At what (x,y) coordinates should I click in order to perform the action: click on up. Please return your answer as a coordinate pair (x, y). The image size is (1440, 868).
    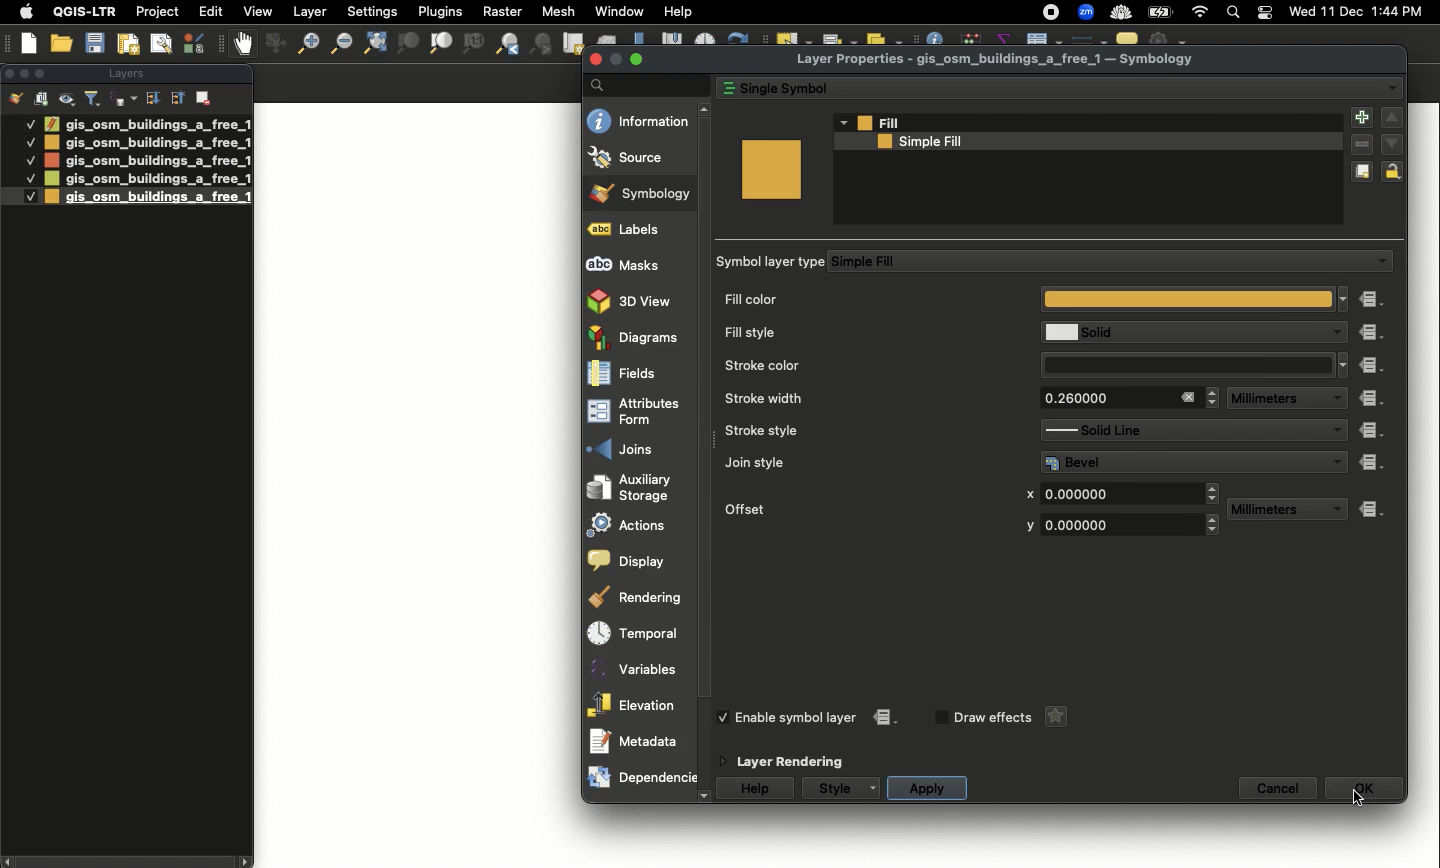
    Looking at the image, I should click on (707, 110).